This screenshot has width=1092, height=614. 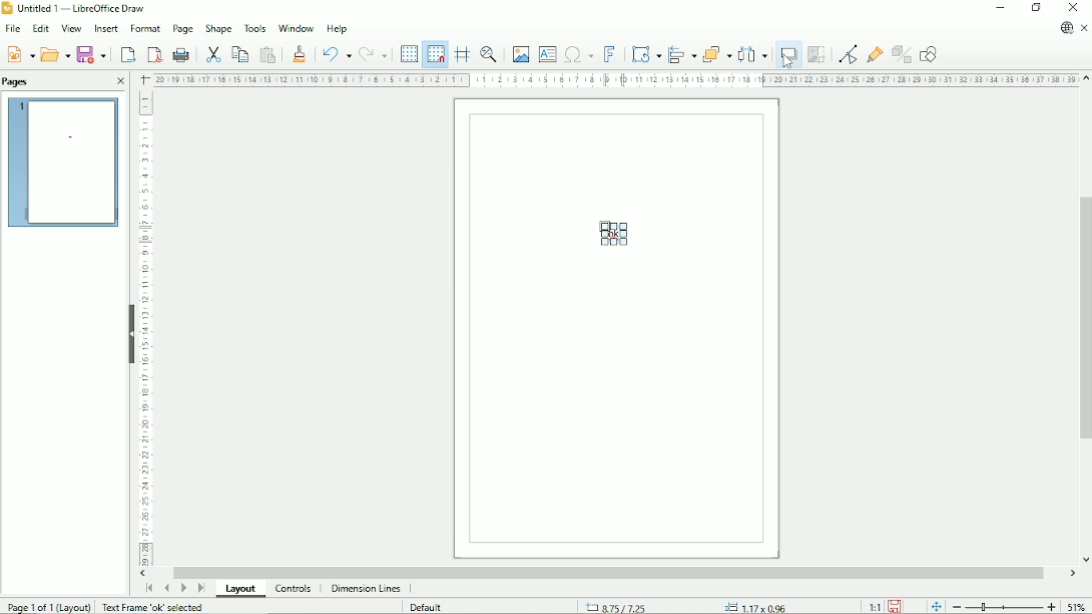 What do you see at coordinates (609, 53) in the screenshot?
I see `Insert fontwork text` at bounding box center [609, 53].